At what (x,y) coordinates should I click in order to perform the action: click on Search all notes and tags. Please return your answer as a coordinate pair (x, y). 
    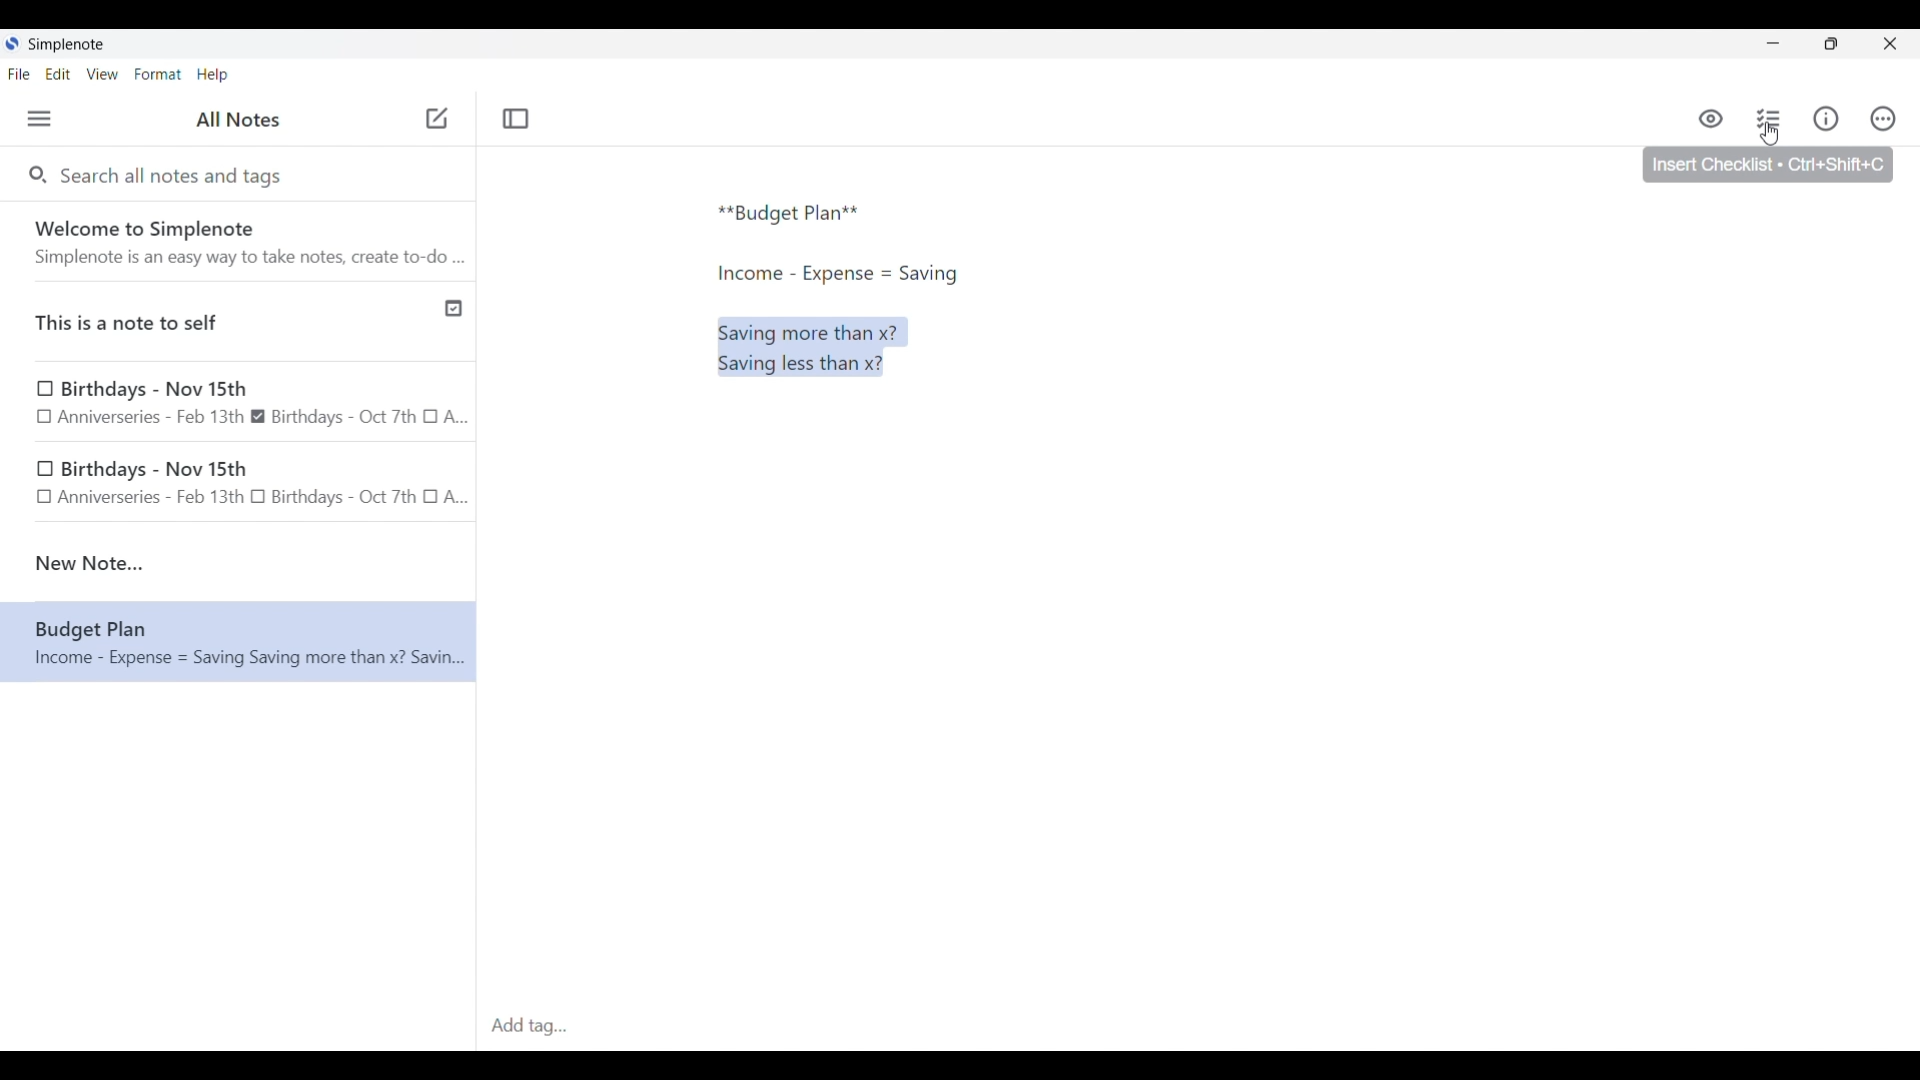
    Looking at the image, I should click on (176, 174).